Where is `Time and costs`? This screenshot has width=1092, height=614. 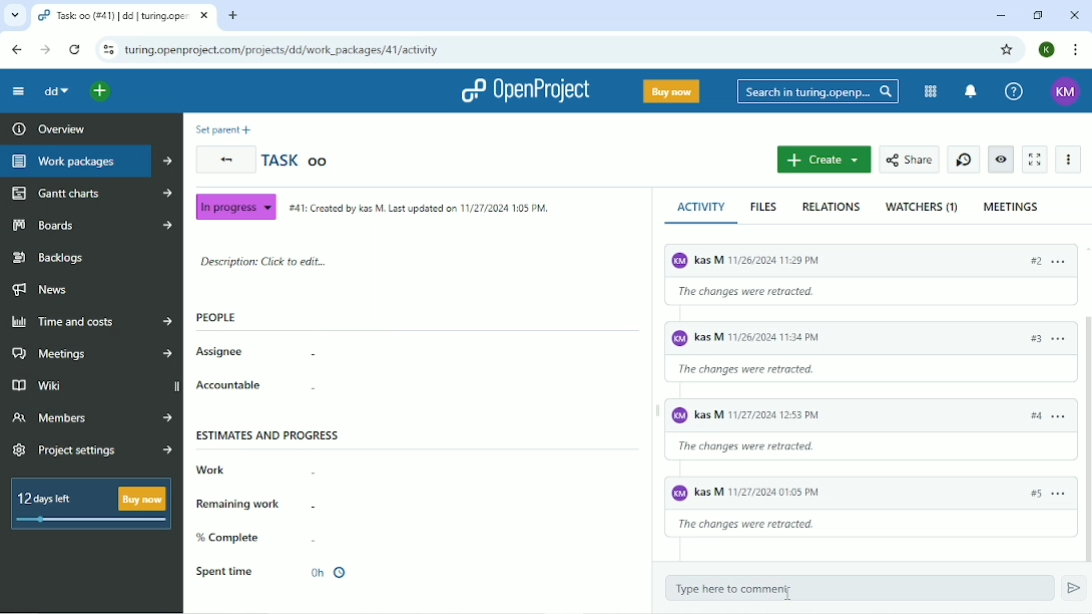
Time and costs is located at coordinates (90, 321).